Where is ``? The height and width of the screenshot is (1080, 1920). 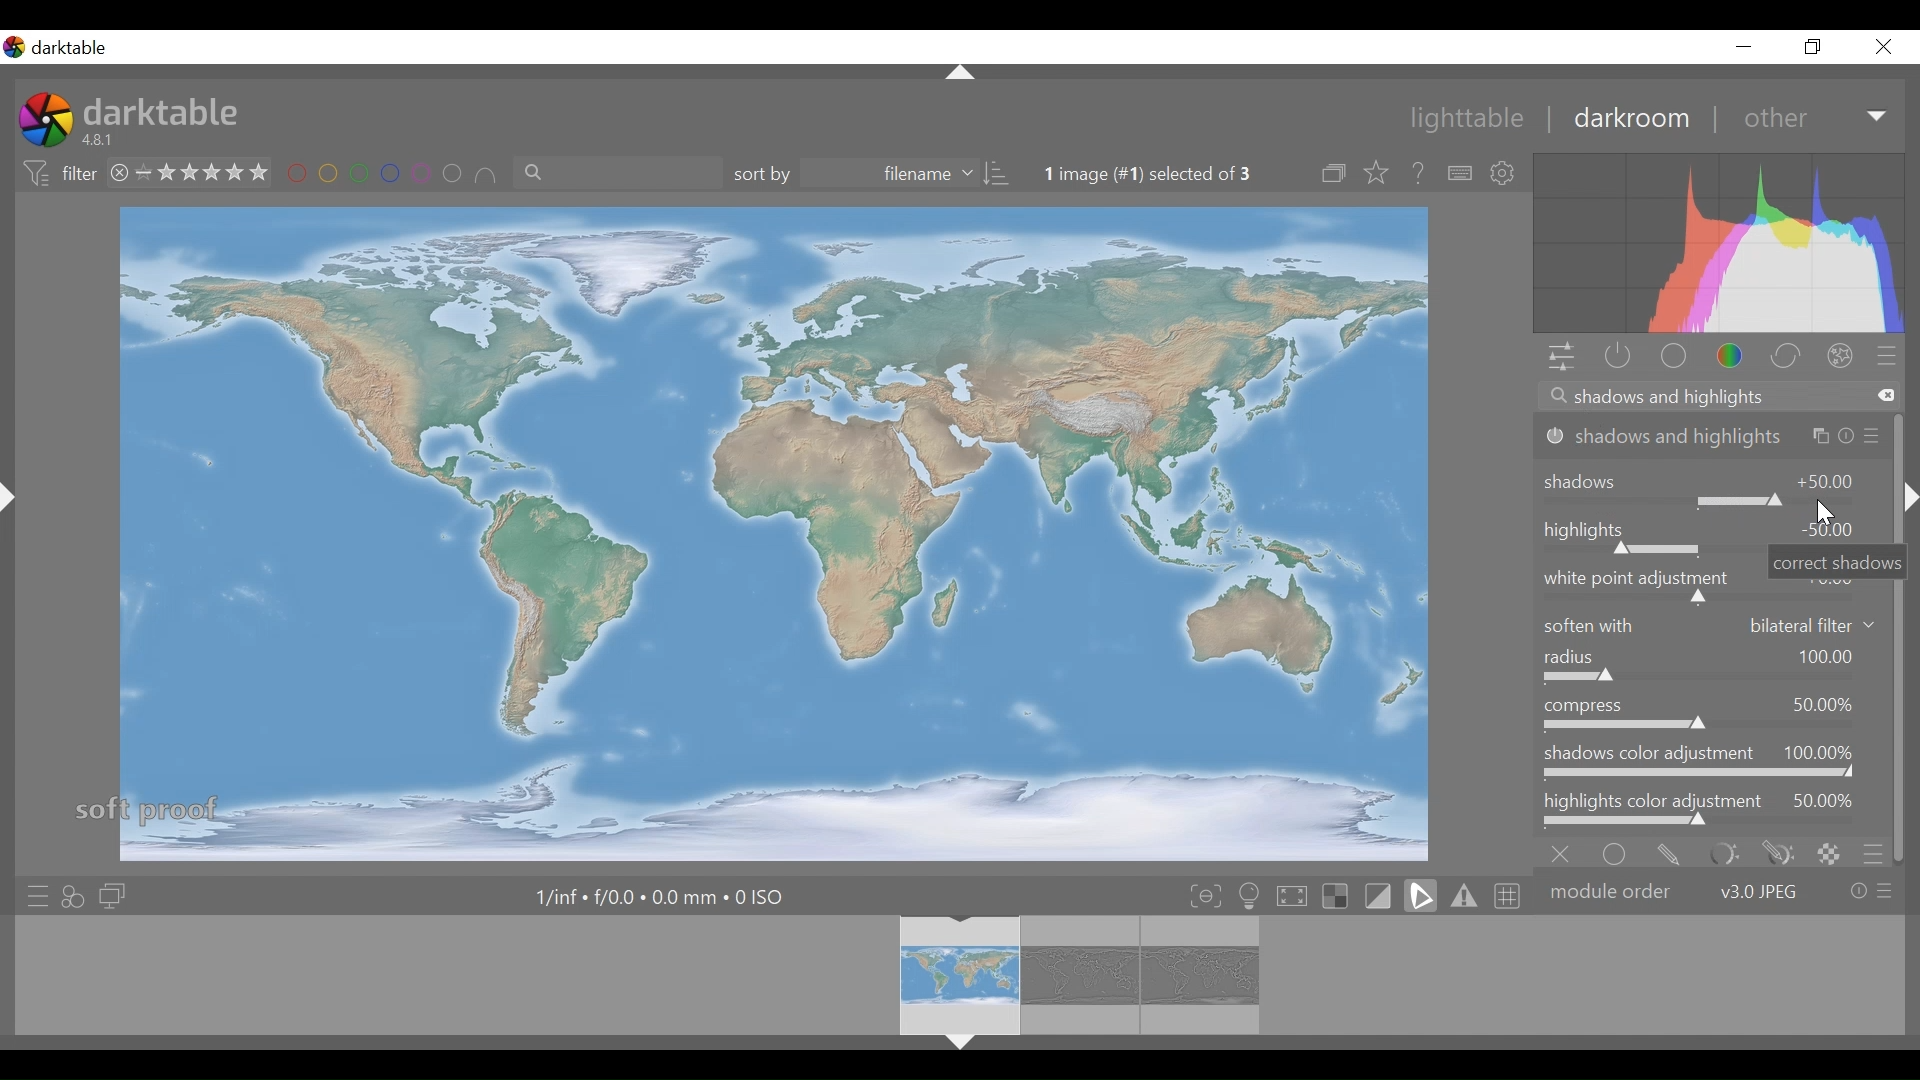
 is located at coordinates (967, 1048).